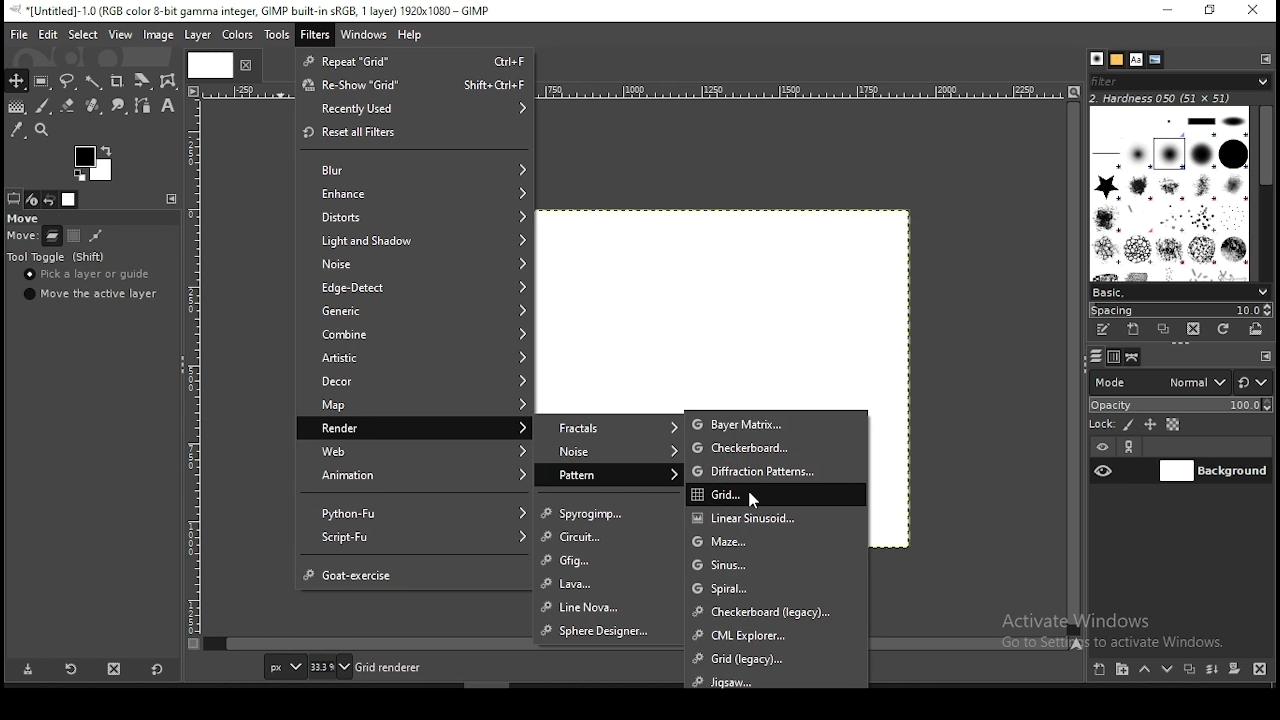 The width and height of the screenshot is (1280, 720). I want to click on sphere designer, so click(610, 632).